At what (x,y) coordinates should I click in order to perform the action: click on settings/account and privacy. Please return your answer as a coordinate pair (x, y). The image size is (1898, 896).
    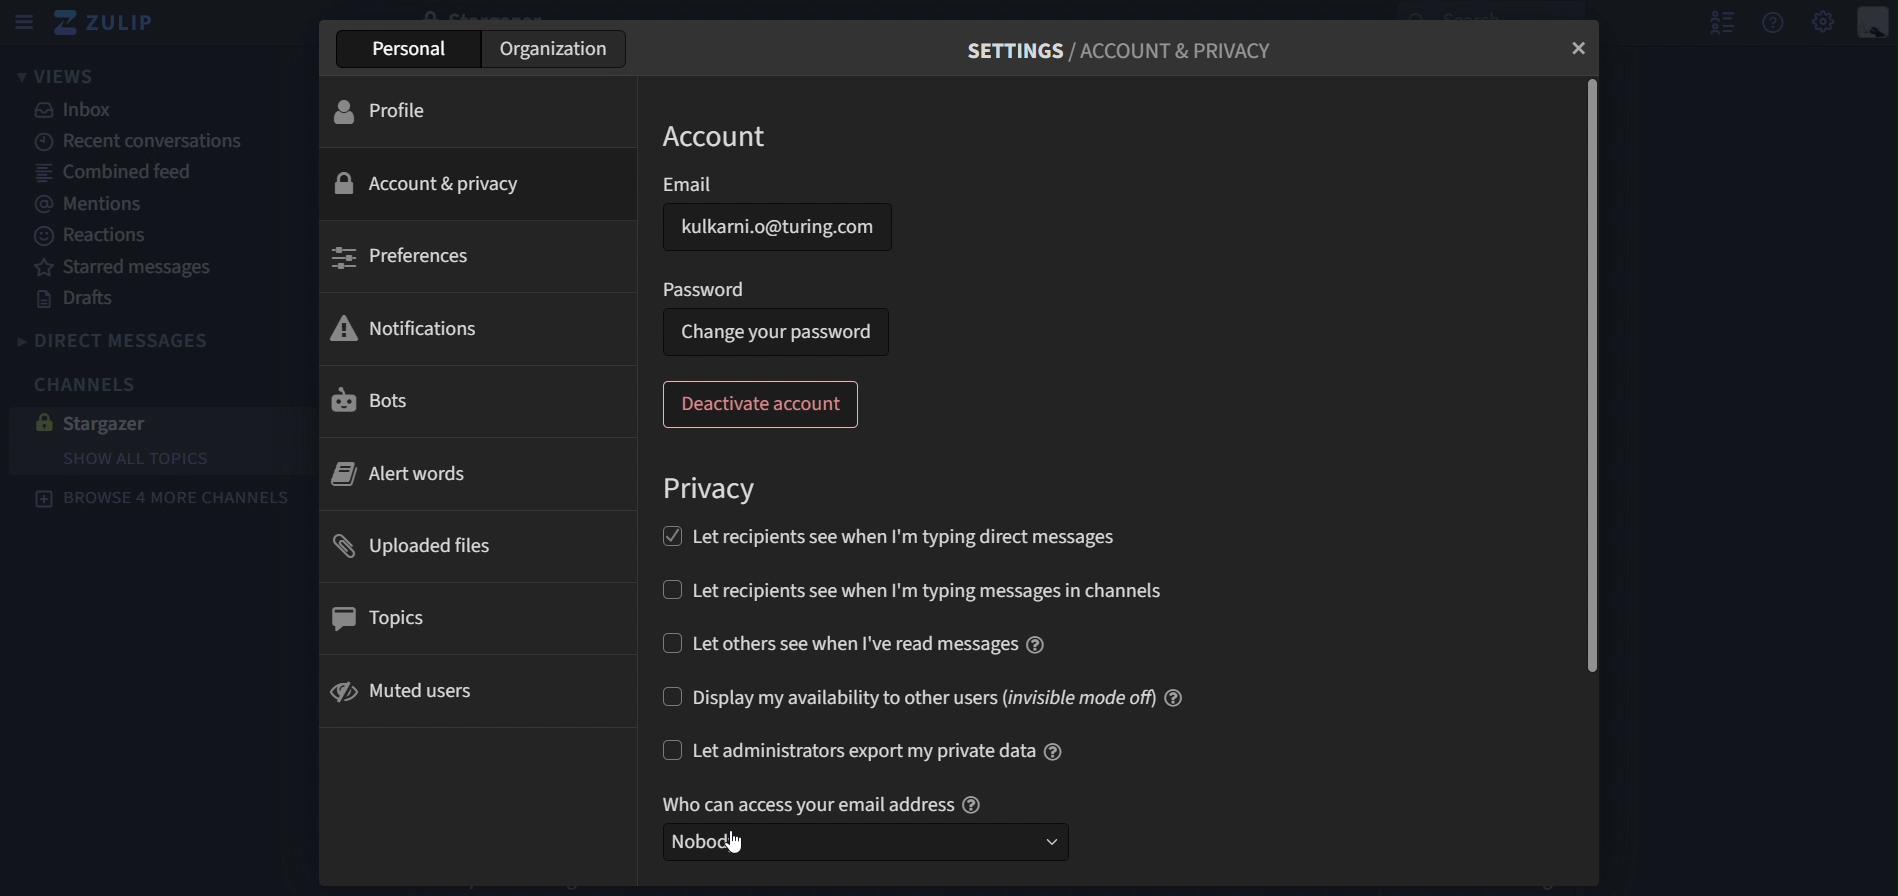
    Looking at the image, I should click on (1116, 54).